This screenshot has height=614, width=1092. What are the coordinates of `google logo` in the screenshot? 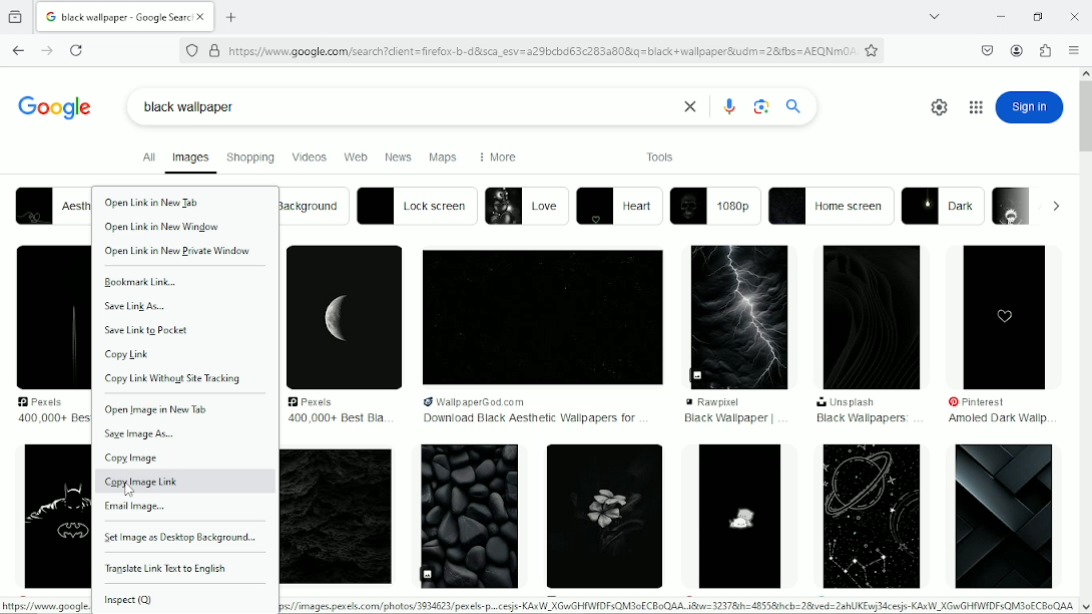 It's located at (50, 17).